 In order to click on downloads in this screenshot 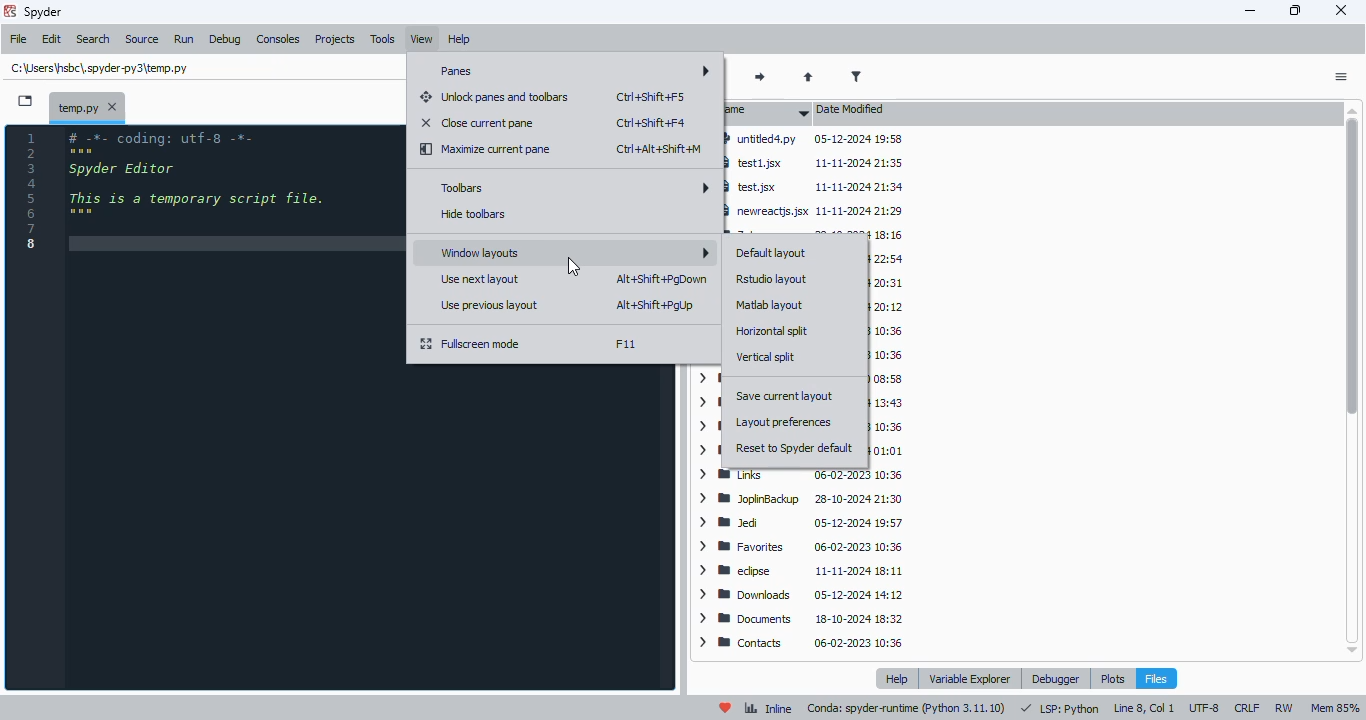, I will do `click(802, 594)`.